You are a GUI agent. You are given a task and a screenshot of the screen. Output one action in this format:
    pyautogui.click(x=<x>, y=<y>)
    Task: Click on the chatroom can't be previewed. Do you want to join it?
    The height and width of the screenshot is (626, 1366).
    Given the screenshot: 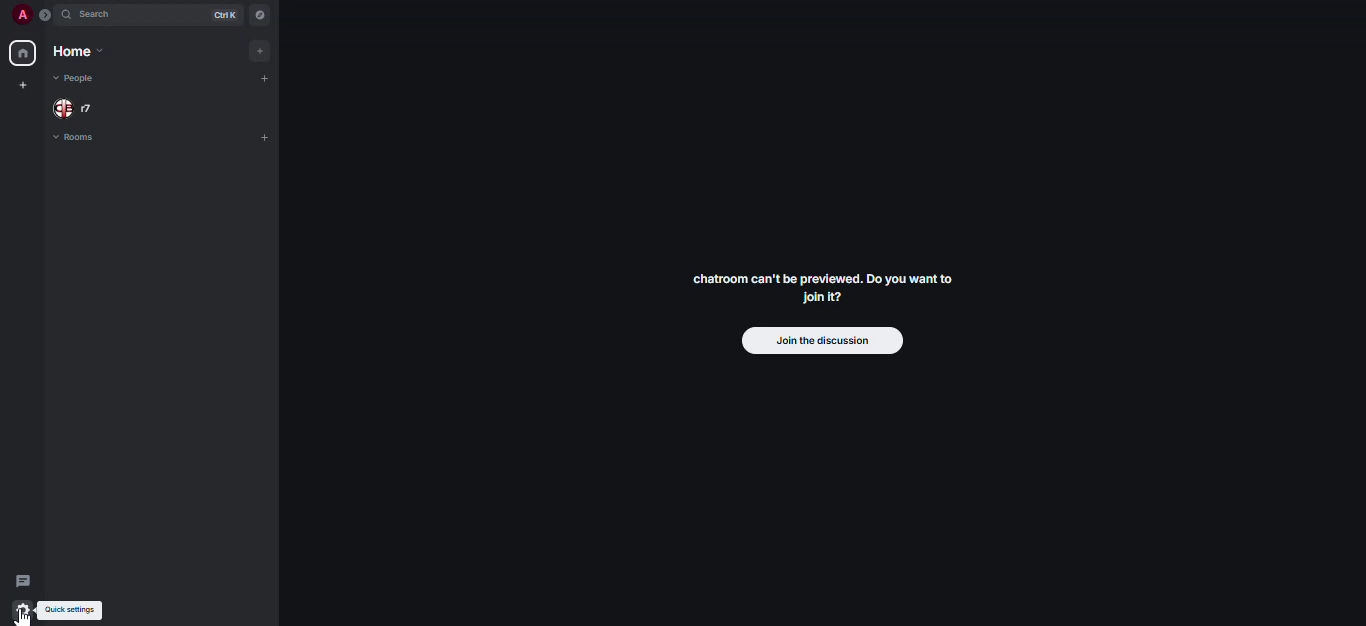 What is the action you would take?
    pyautogui.click(x=817, y=286)
    